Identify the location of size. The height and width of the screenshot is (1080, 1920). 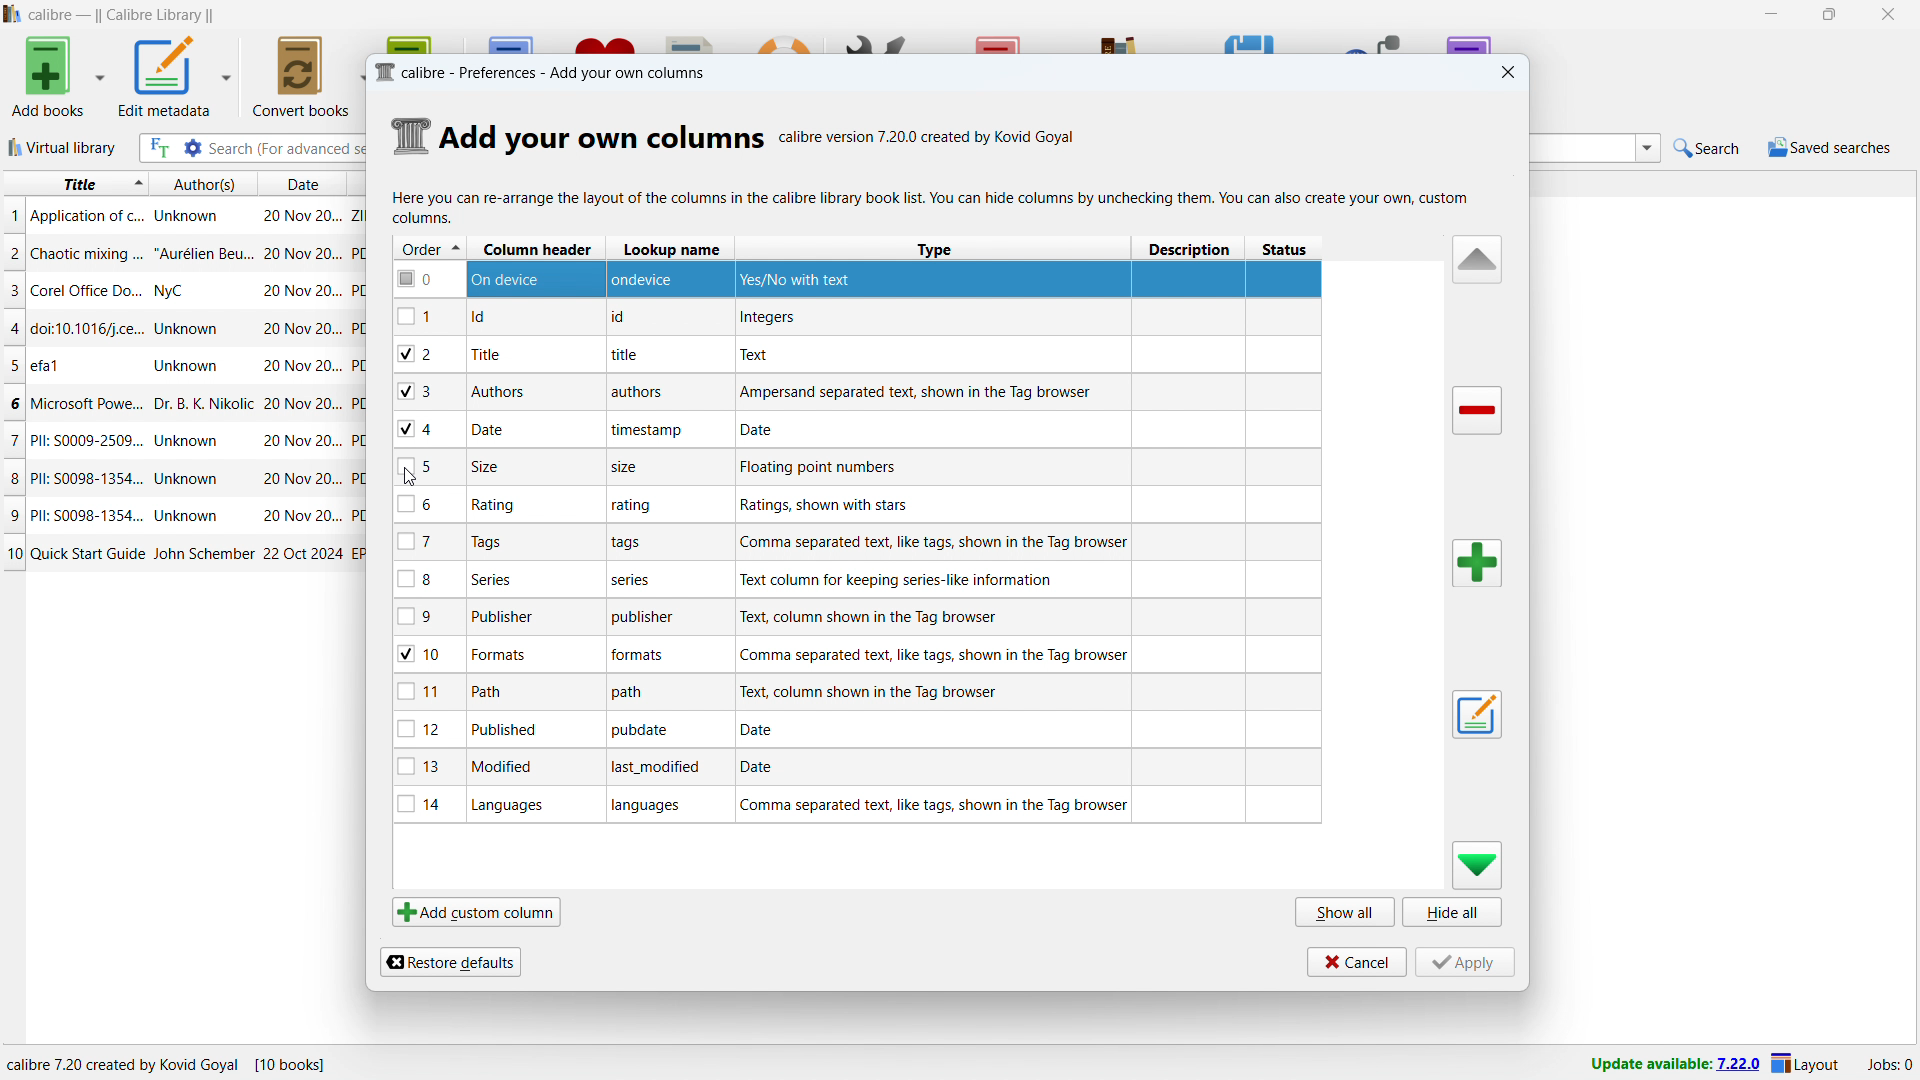
(488, 466).